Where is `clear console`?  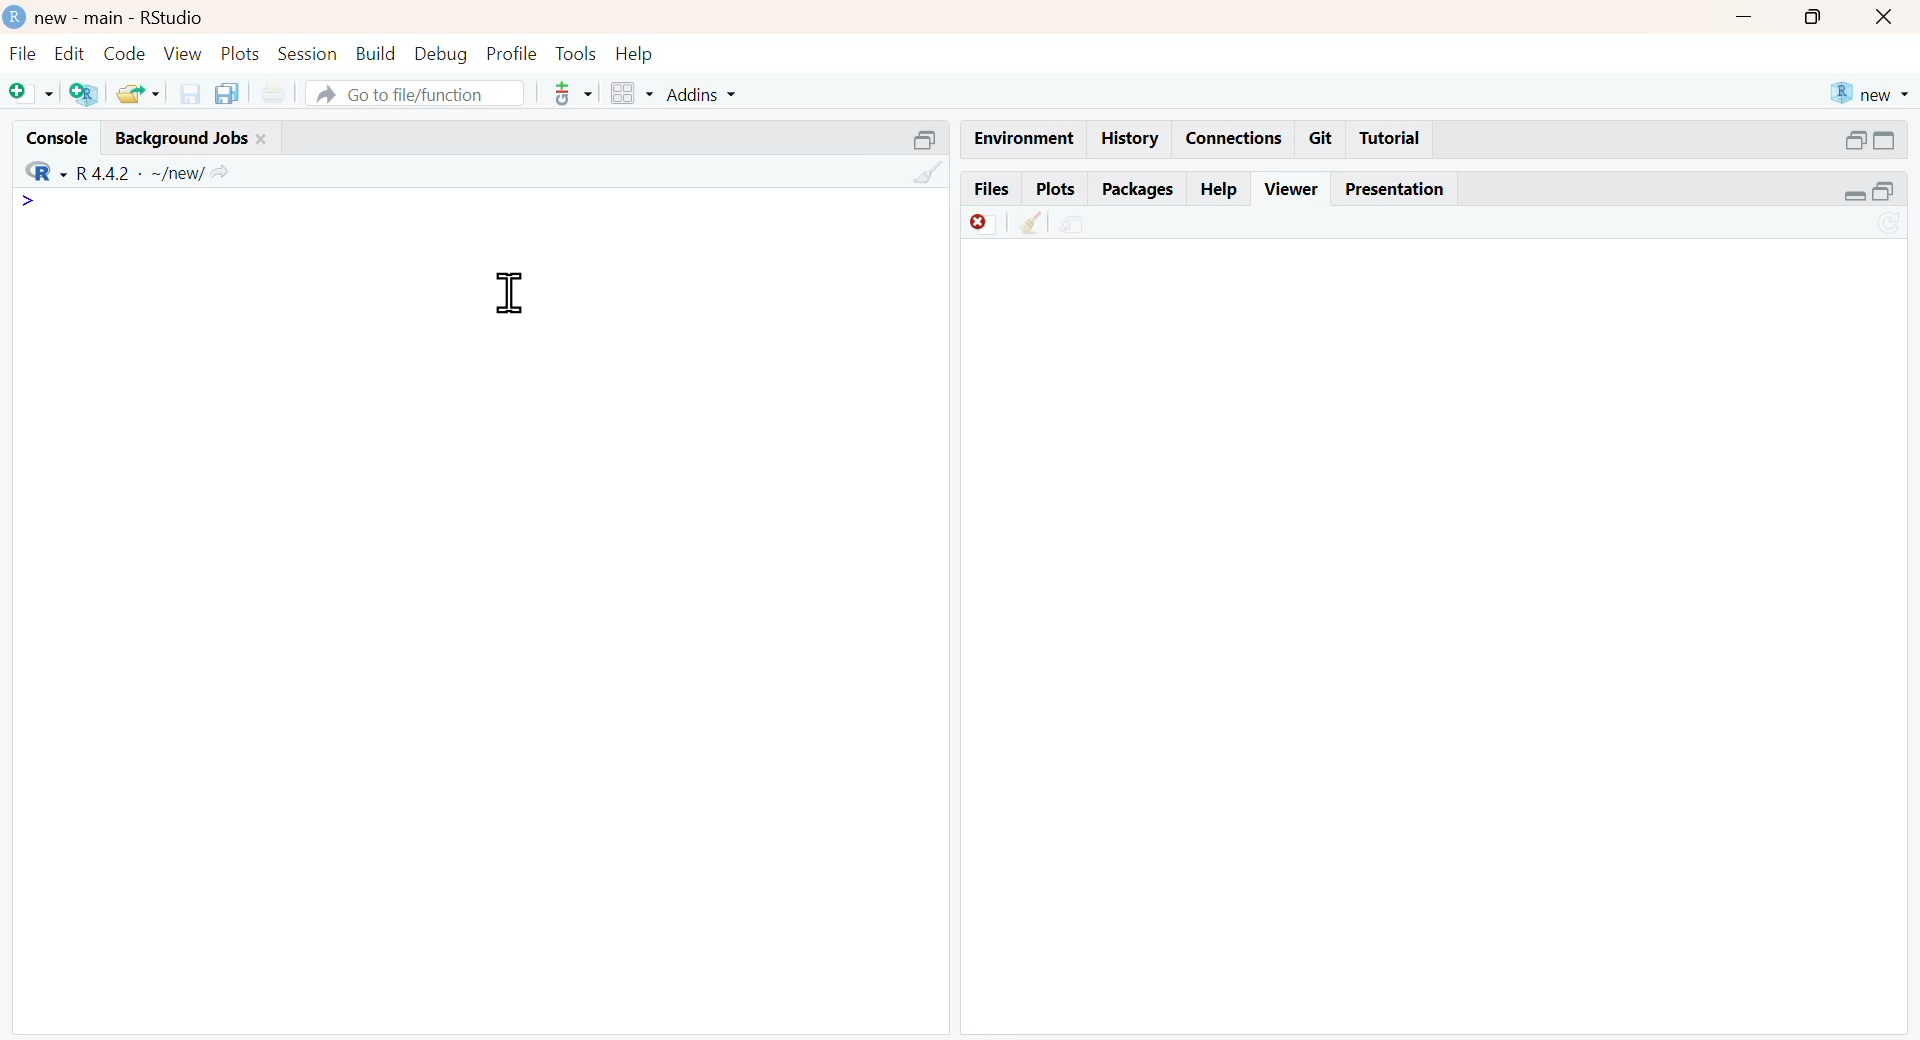
clear console is located at coordinates (916, 174).